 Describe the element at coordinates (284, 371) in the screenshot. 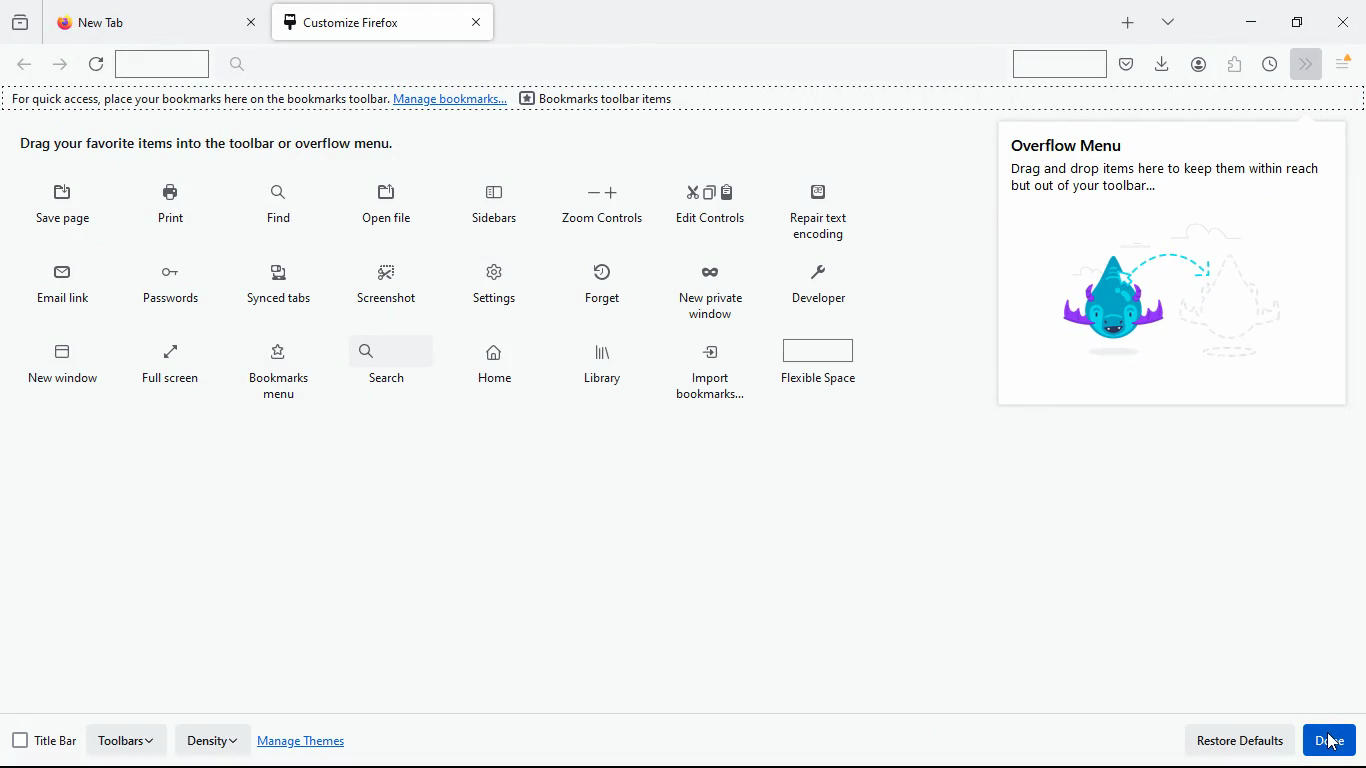

I see `full screen` at that location.